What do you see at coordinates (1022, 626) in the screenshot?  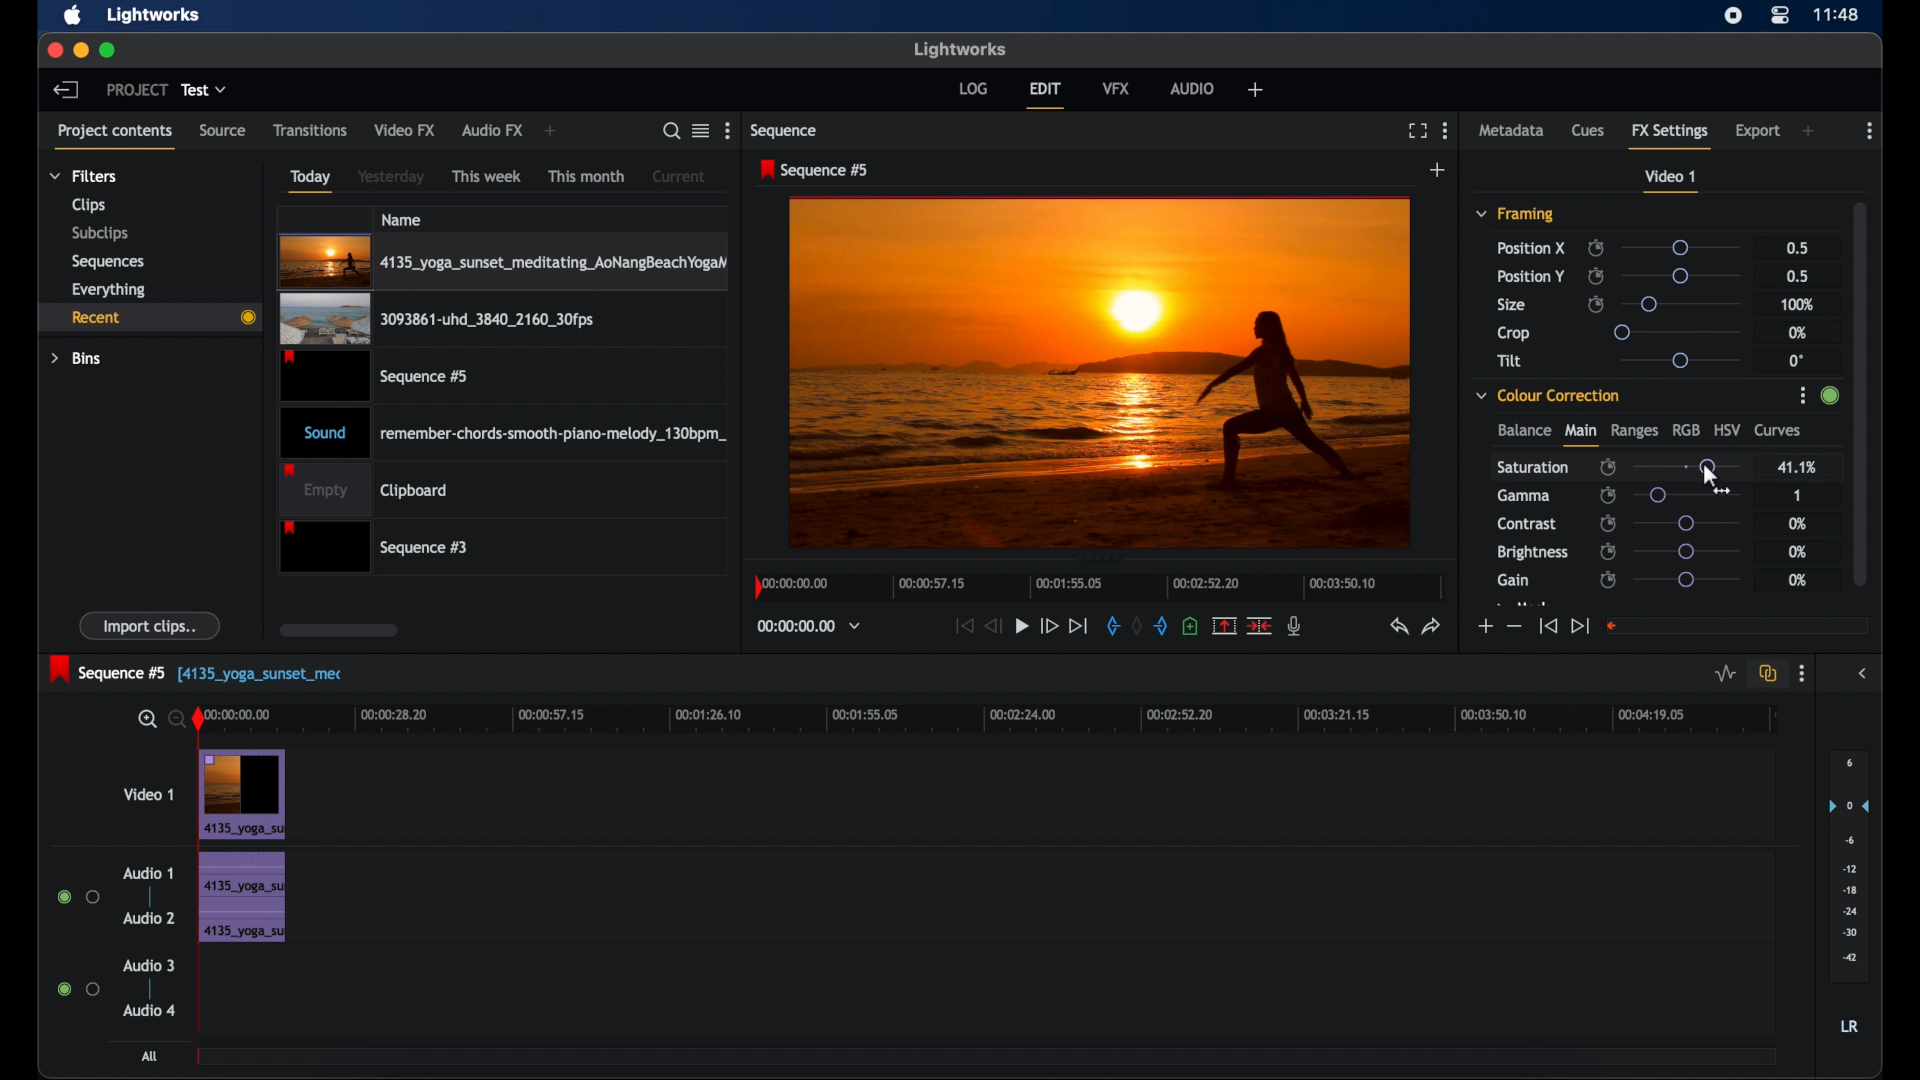 I see `play ` at bounding box center [1022, 626].